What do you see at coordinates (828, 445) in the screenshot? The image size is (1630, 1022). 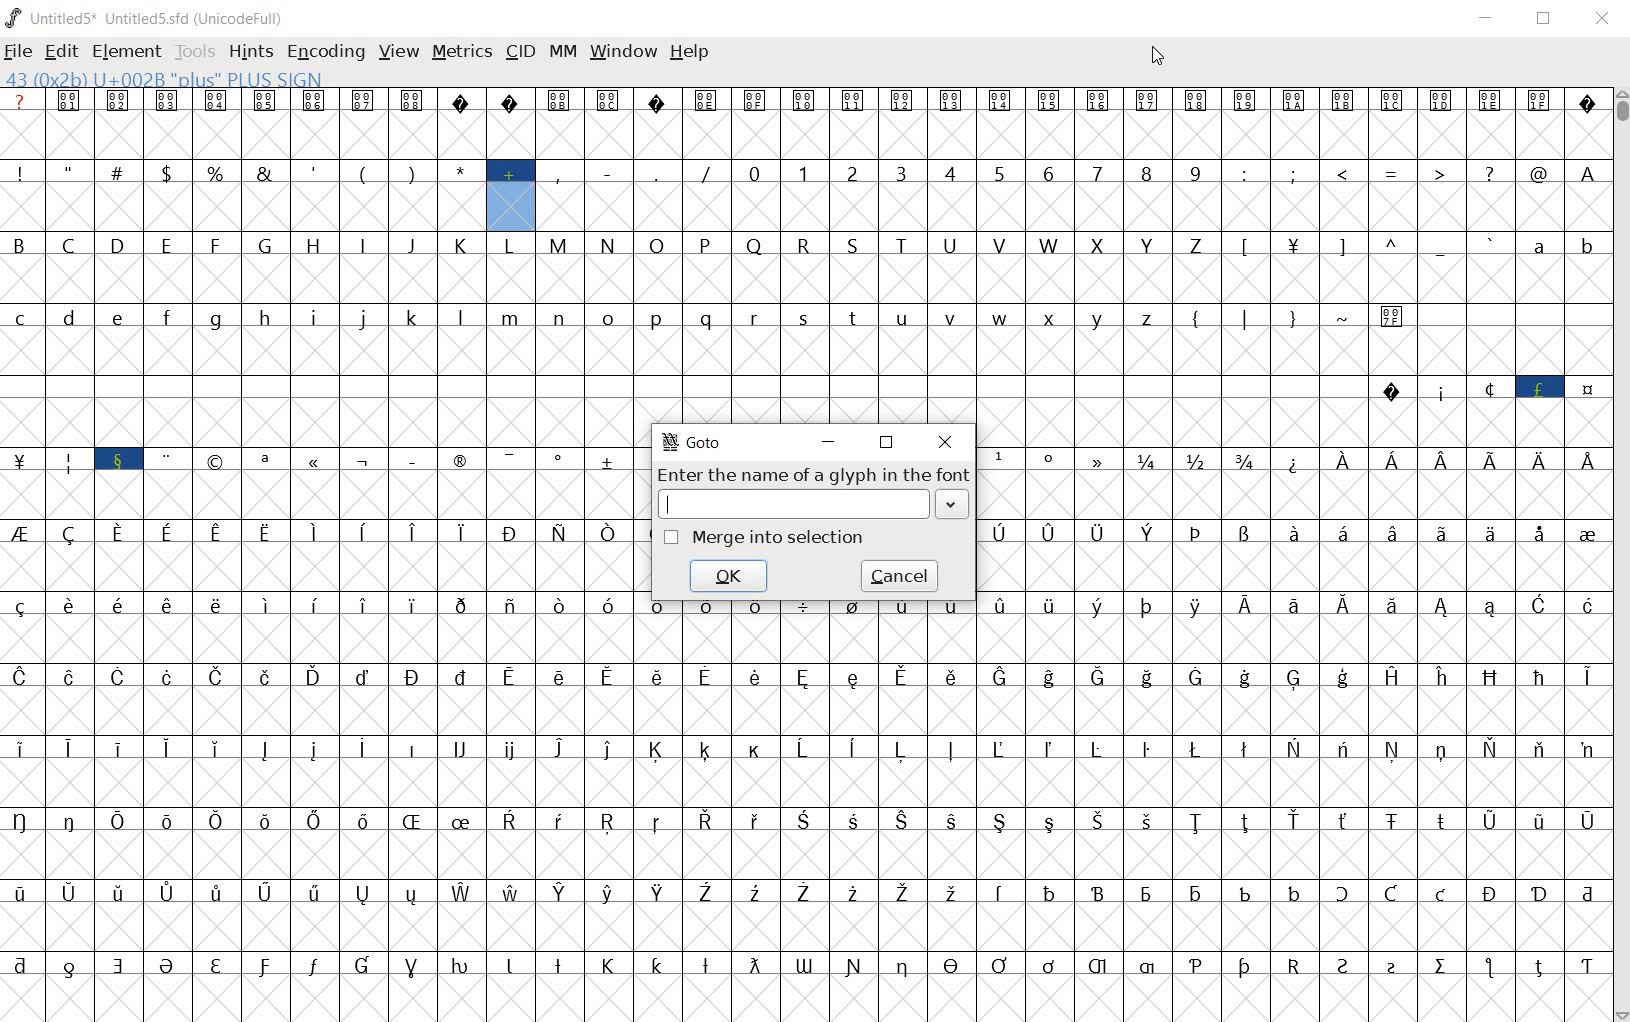 I see `minimize` at bounding box center [828, 445].